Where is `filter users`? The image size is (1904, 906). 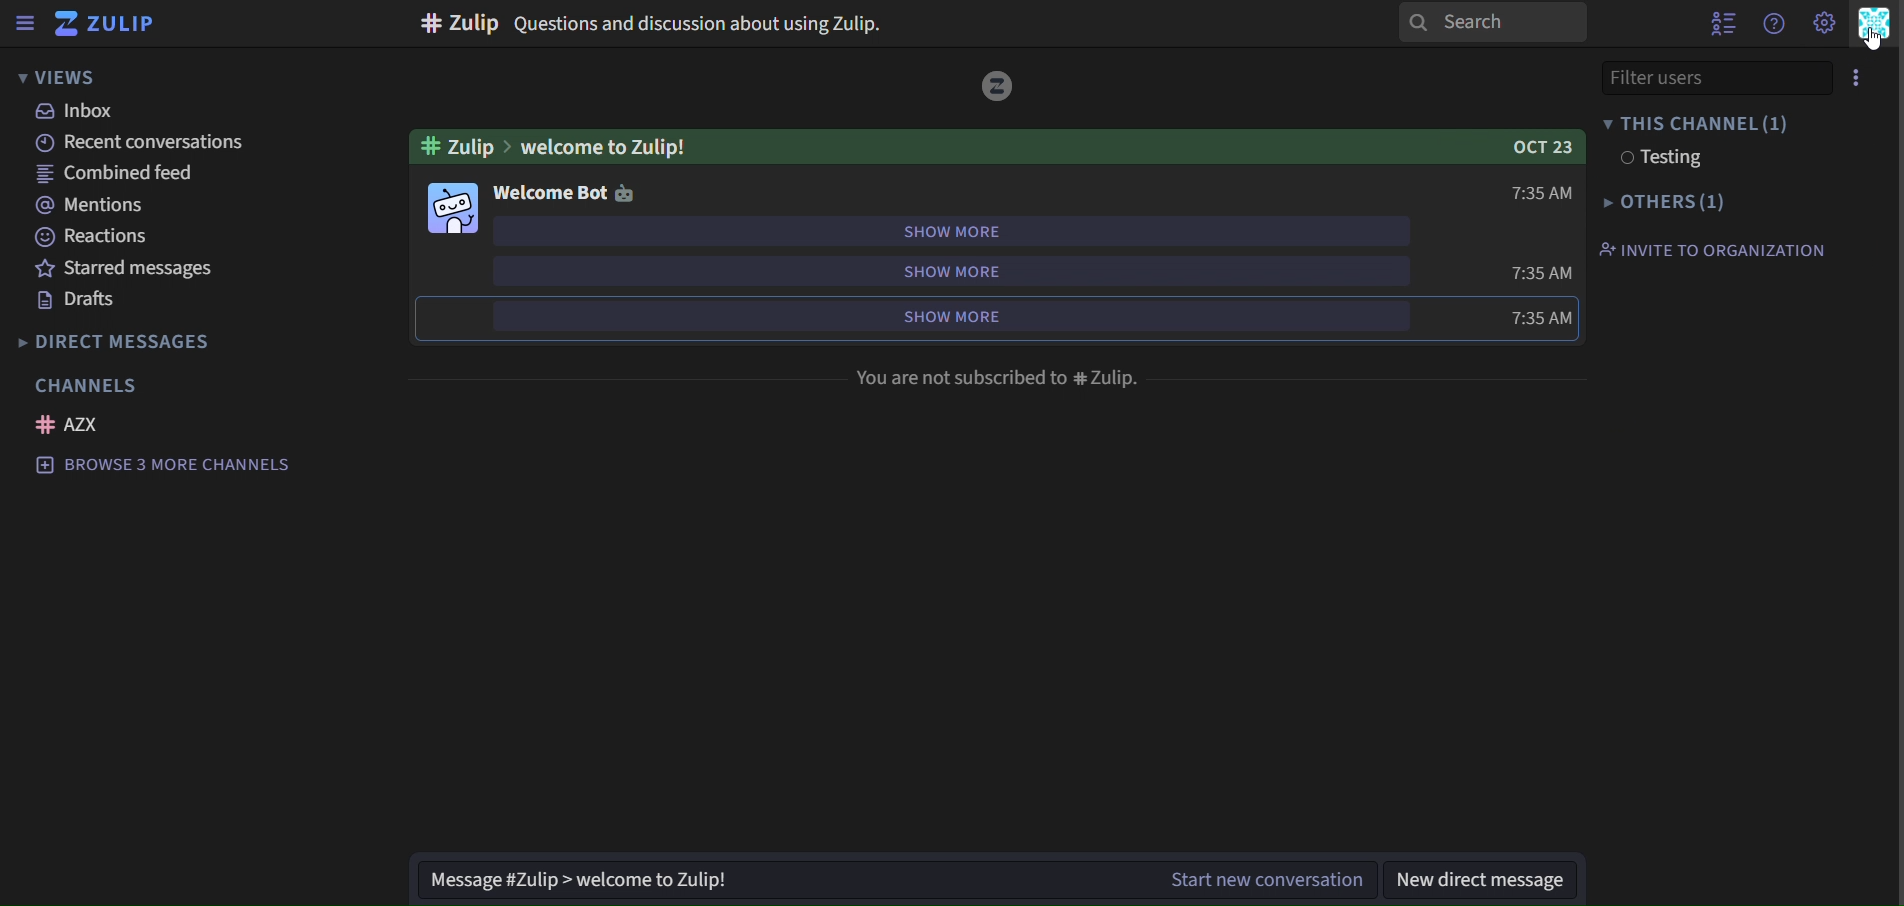 filter users is located at coordinates (1695, 76).